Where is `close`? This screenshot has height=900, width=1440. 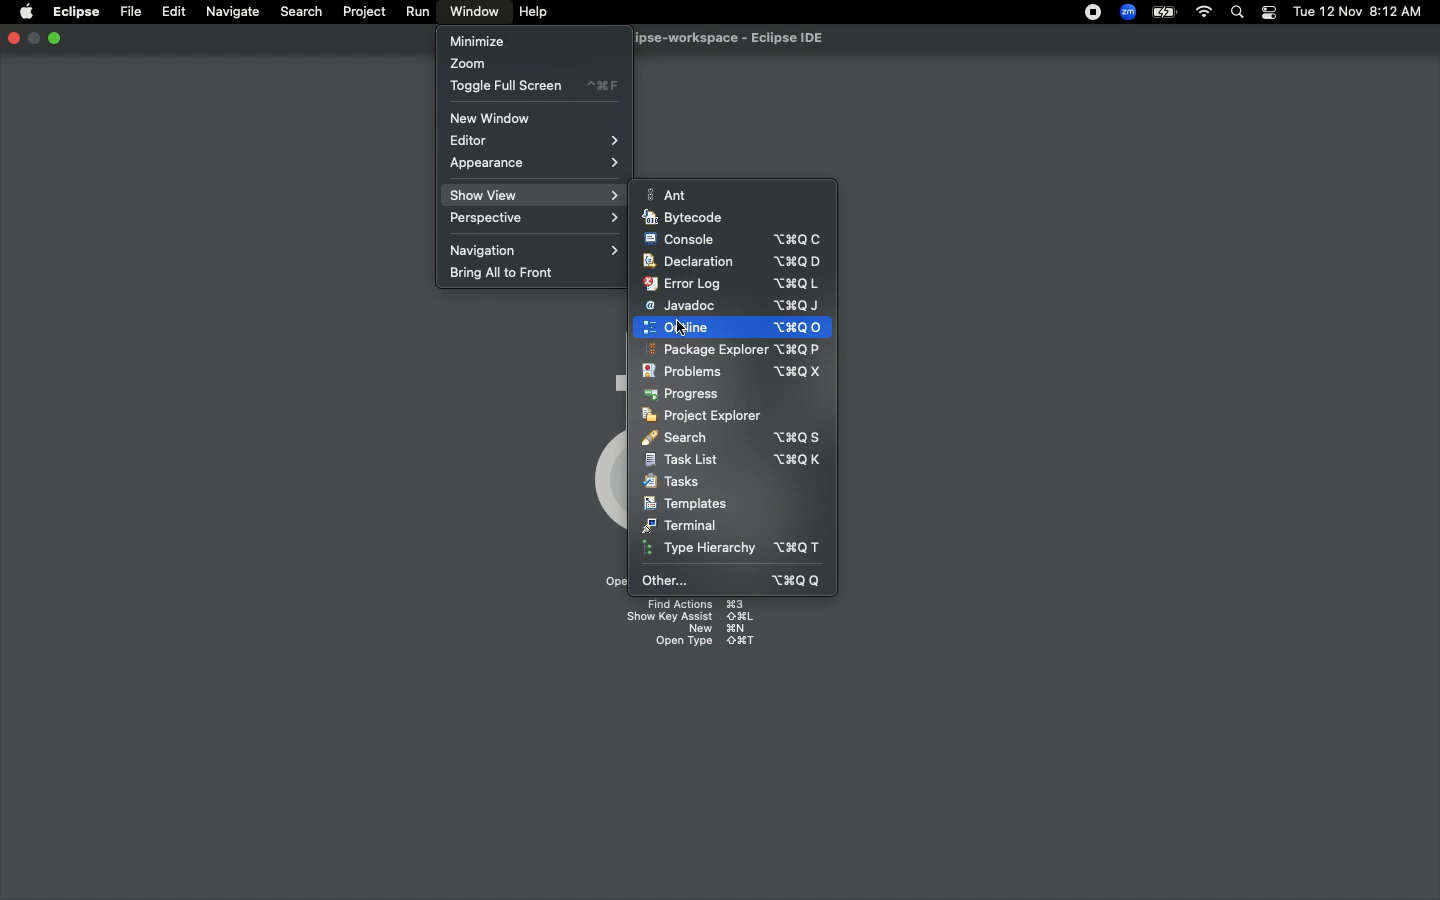 close is located at coordinates (13, 40).